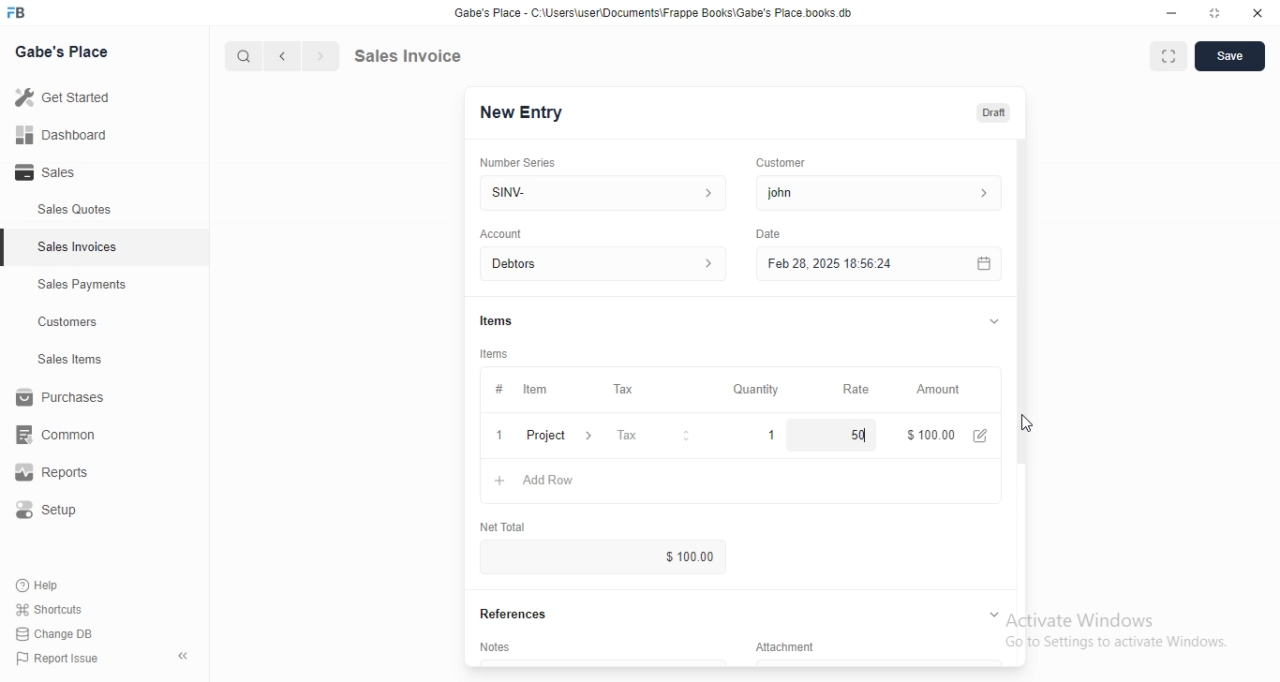 This screenshot has width=1280, height=682. What do you see at coordinates (842, 434) in the screenshot?
I see `50` at bounding box center [842, 434].